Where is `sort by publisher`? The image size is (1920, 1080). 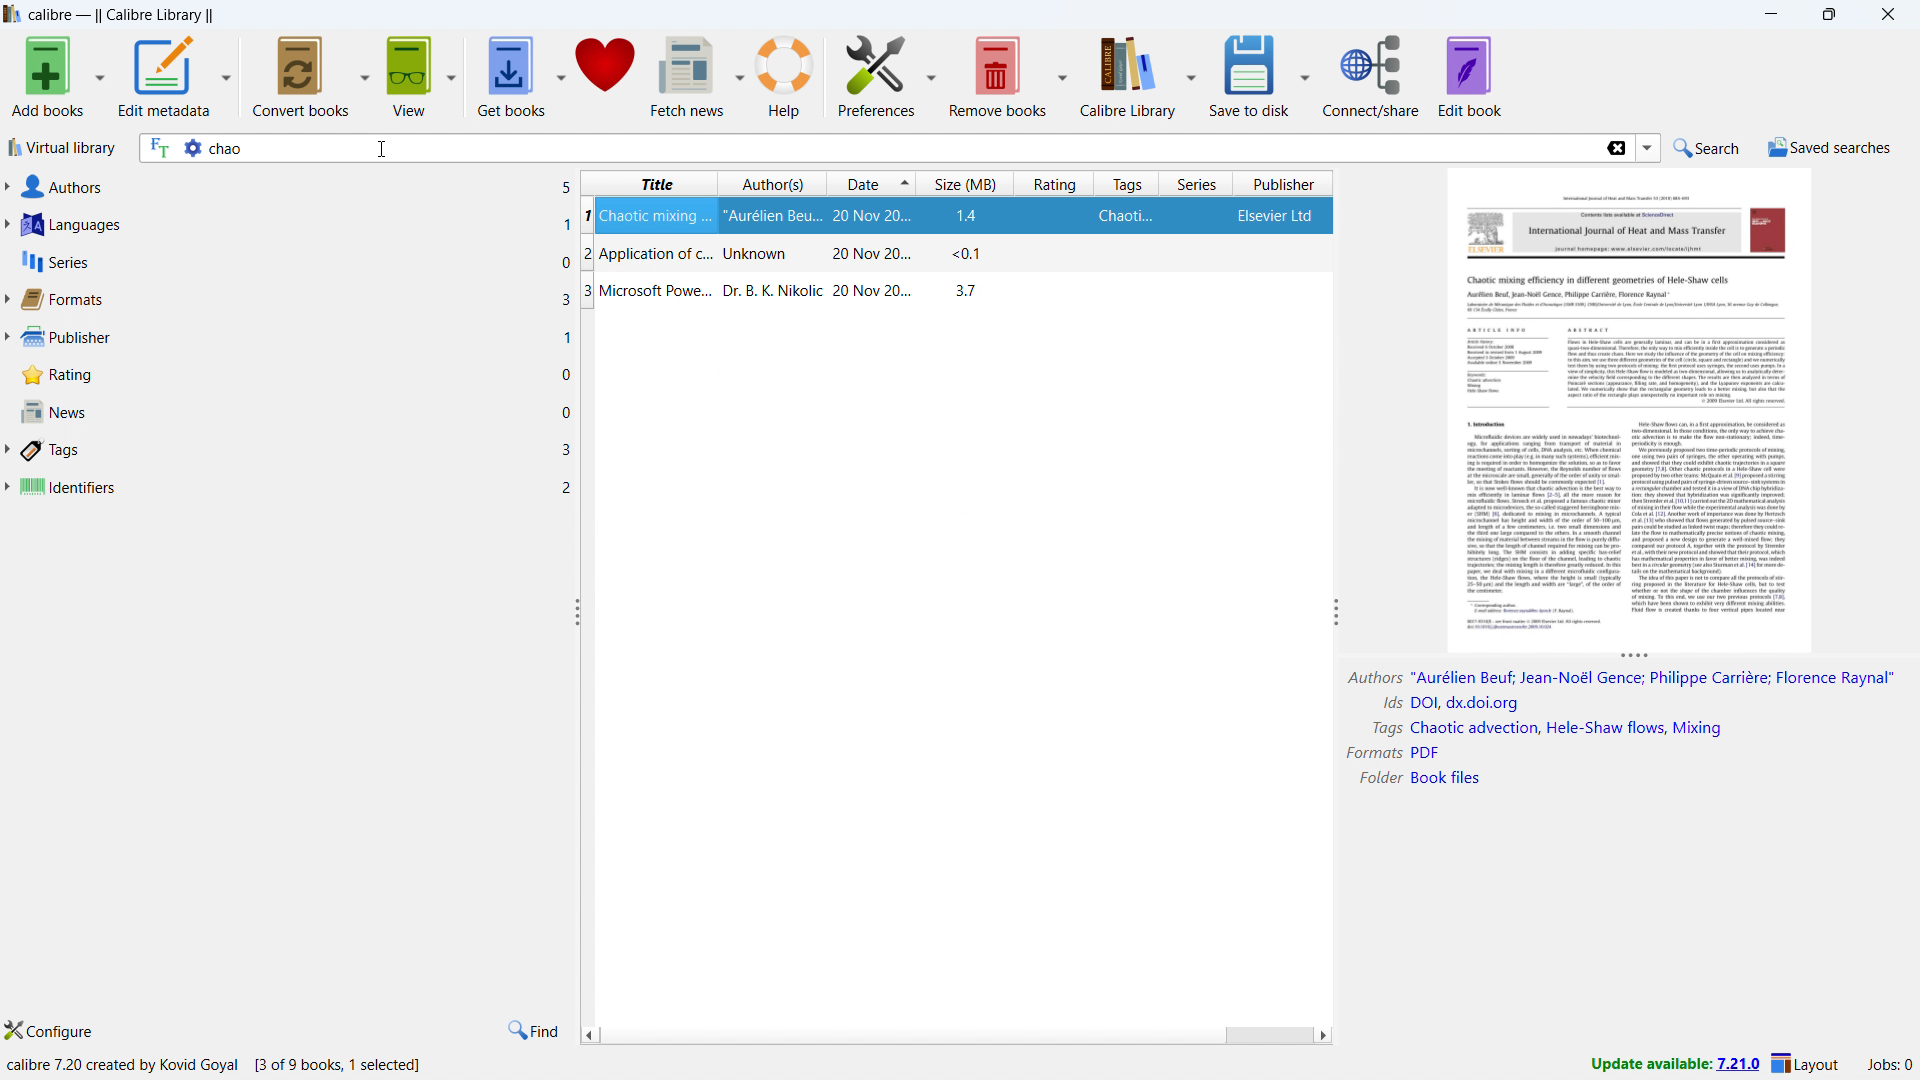 sort by publisher is located at coordinates (1288, 183).